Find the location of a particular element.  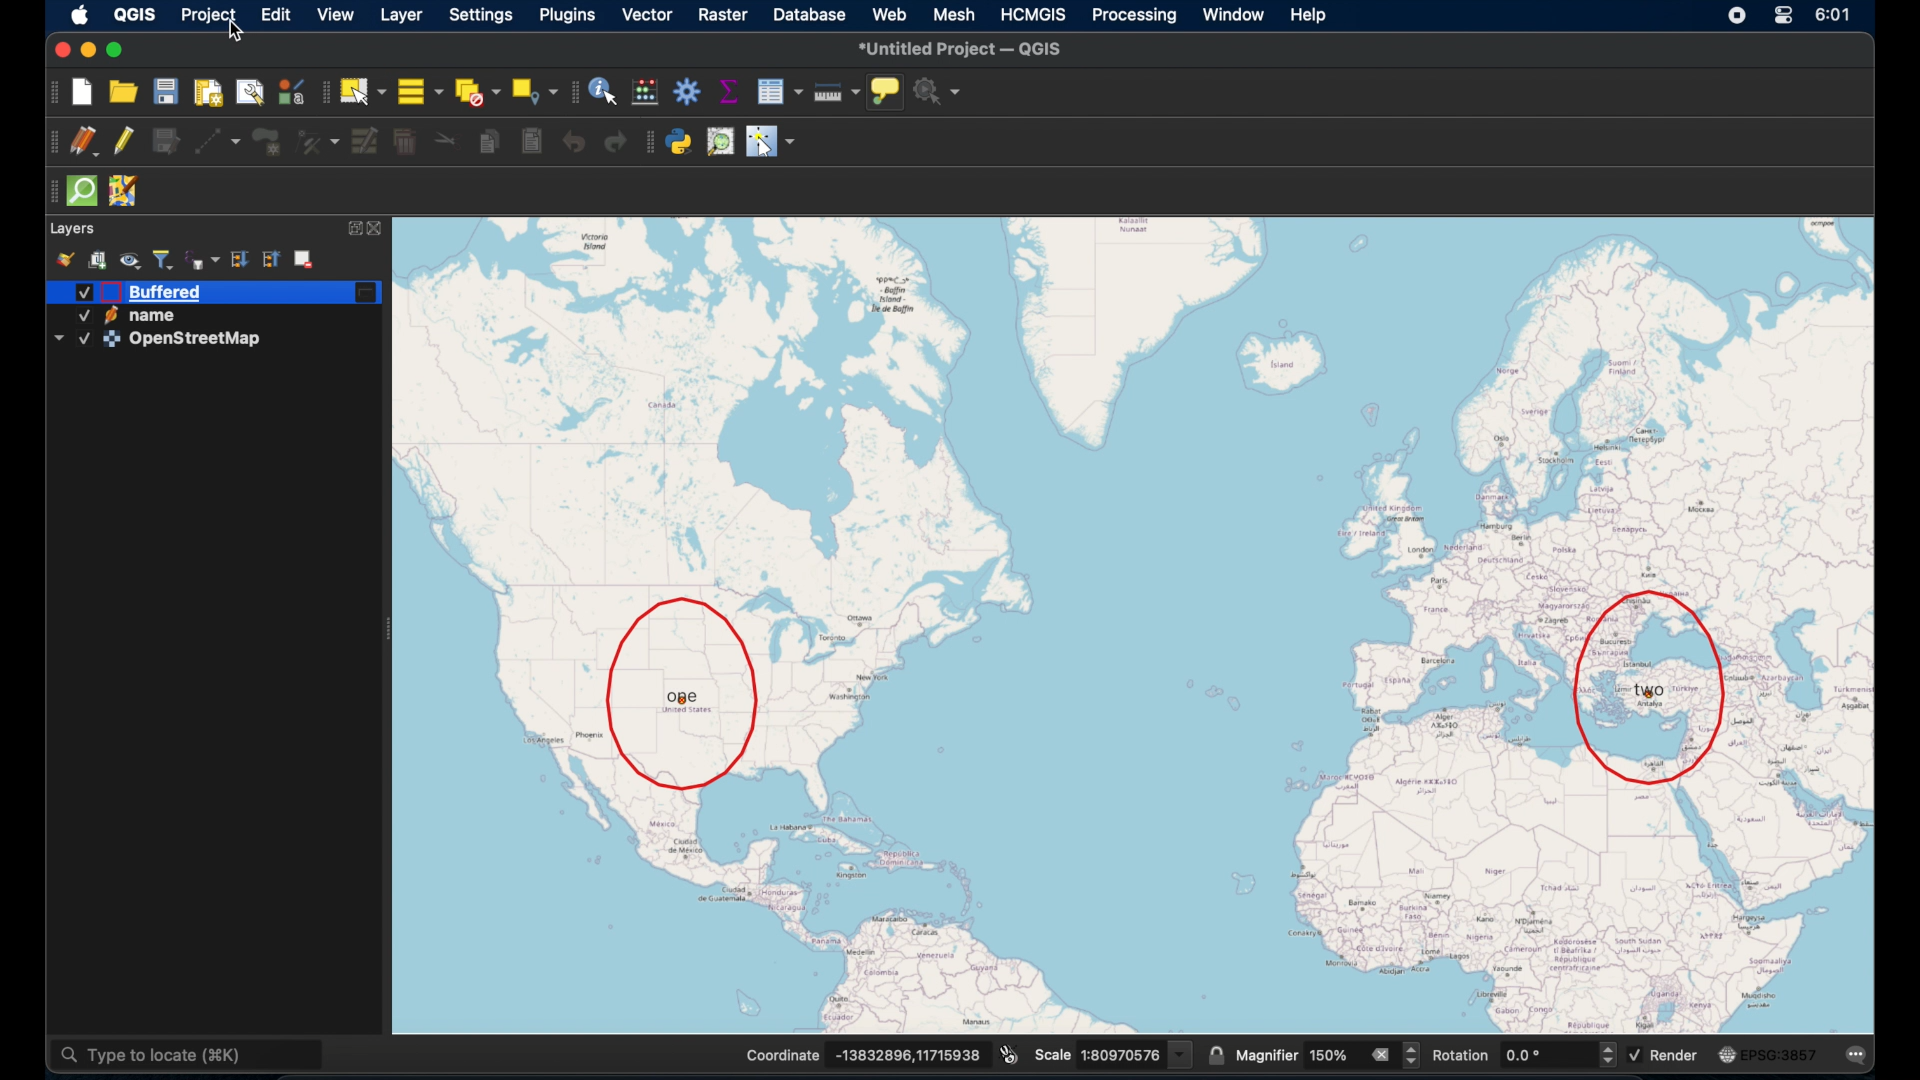

print layout is located at coordinates (209, 92).